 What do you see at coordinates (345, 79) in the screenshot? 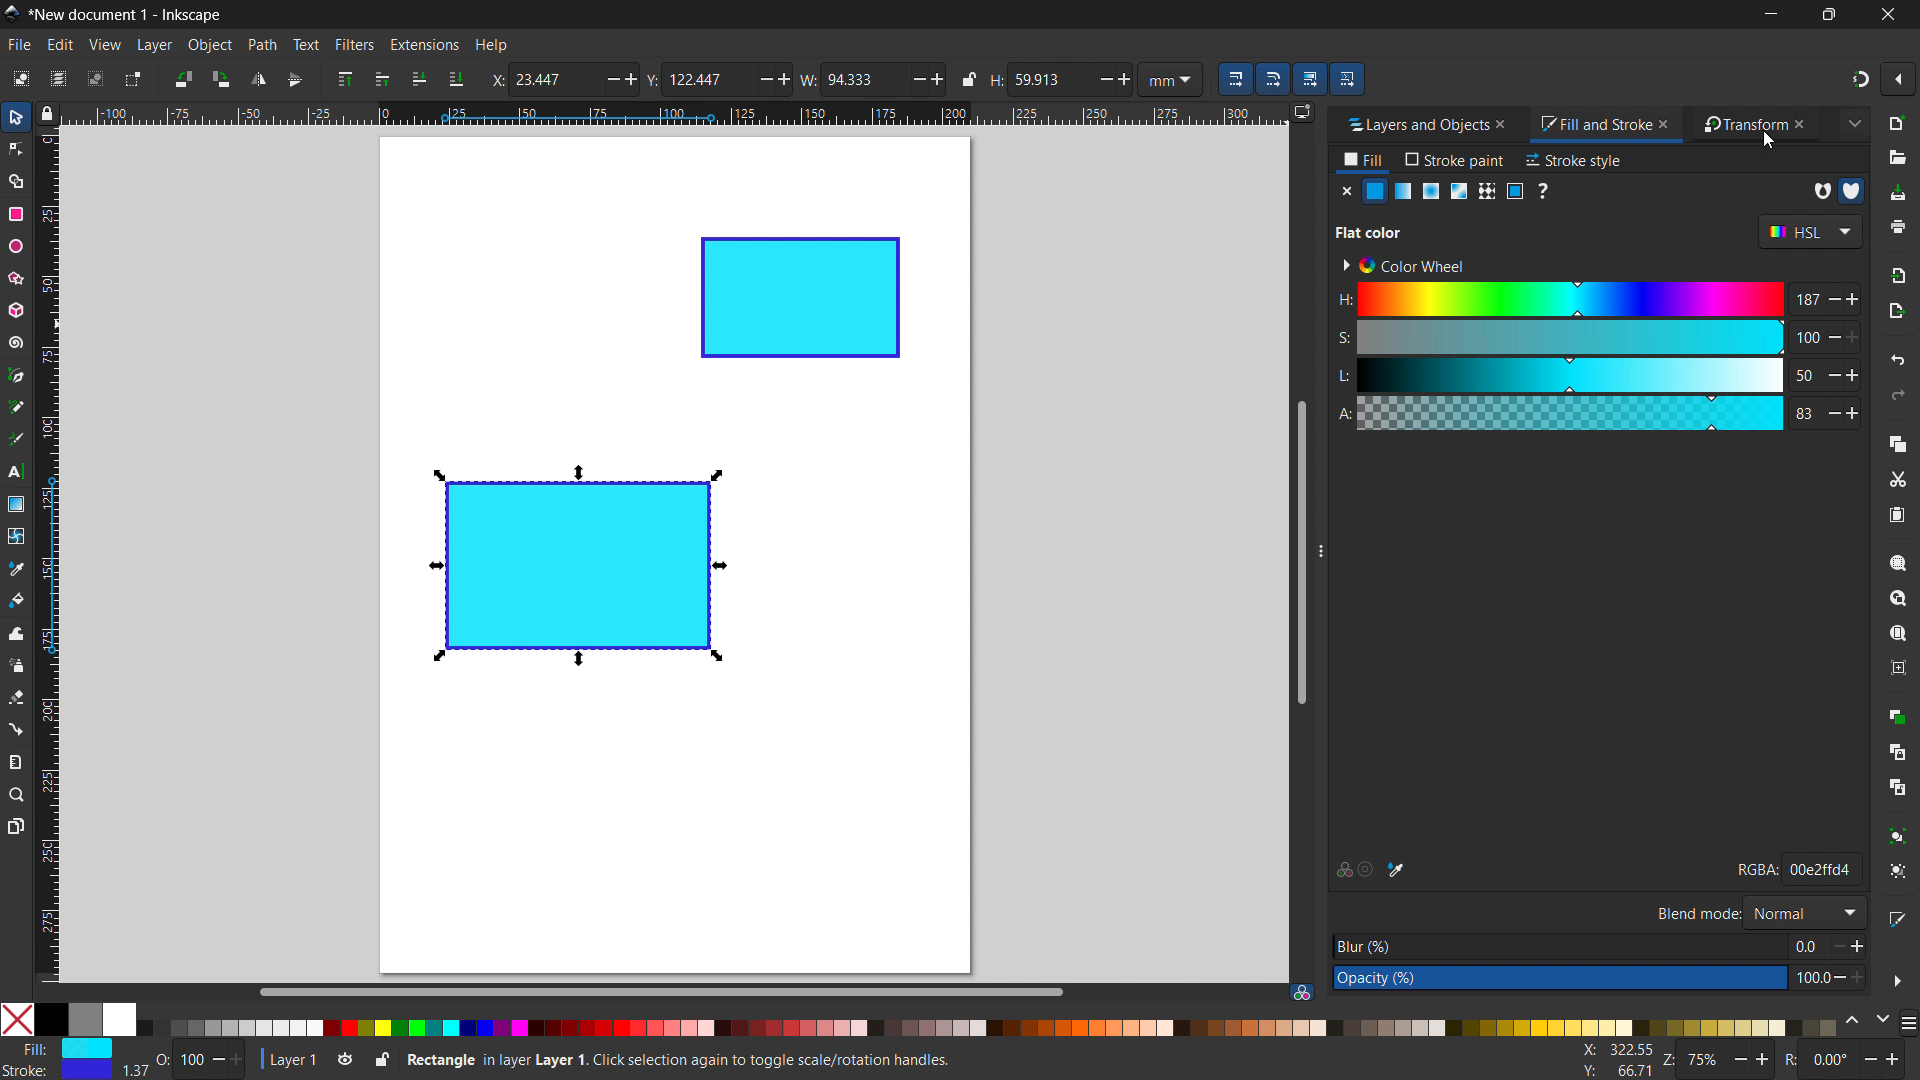
I see `raise to top` at bounding box center [345, 79].